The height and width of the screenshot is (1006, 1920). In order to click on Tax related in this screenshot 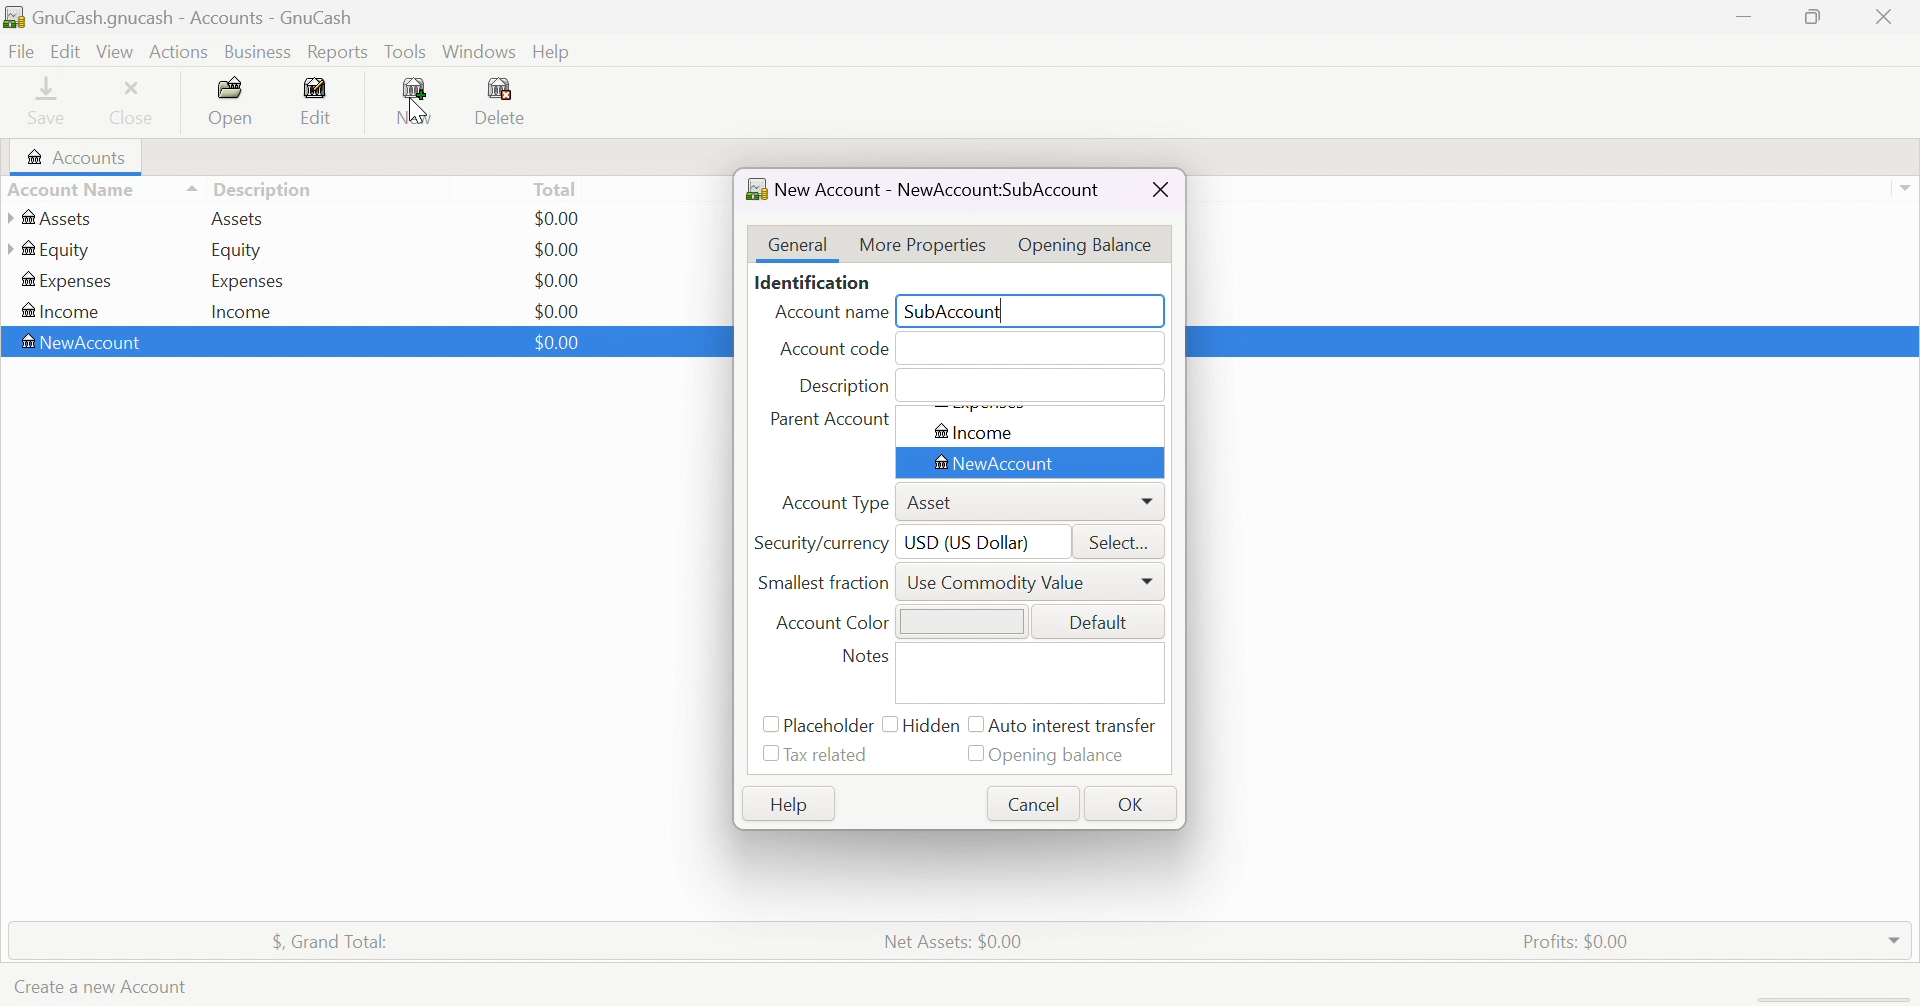, I will do `click(827, 757)`.